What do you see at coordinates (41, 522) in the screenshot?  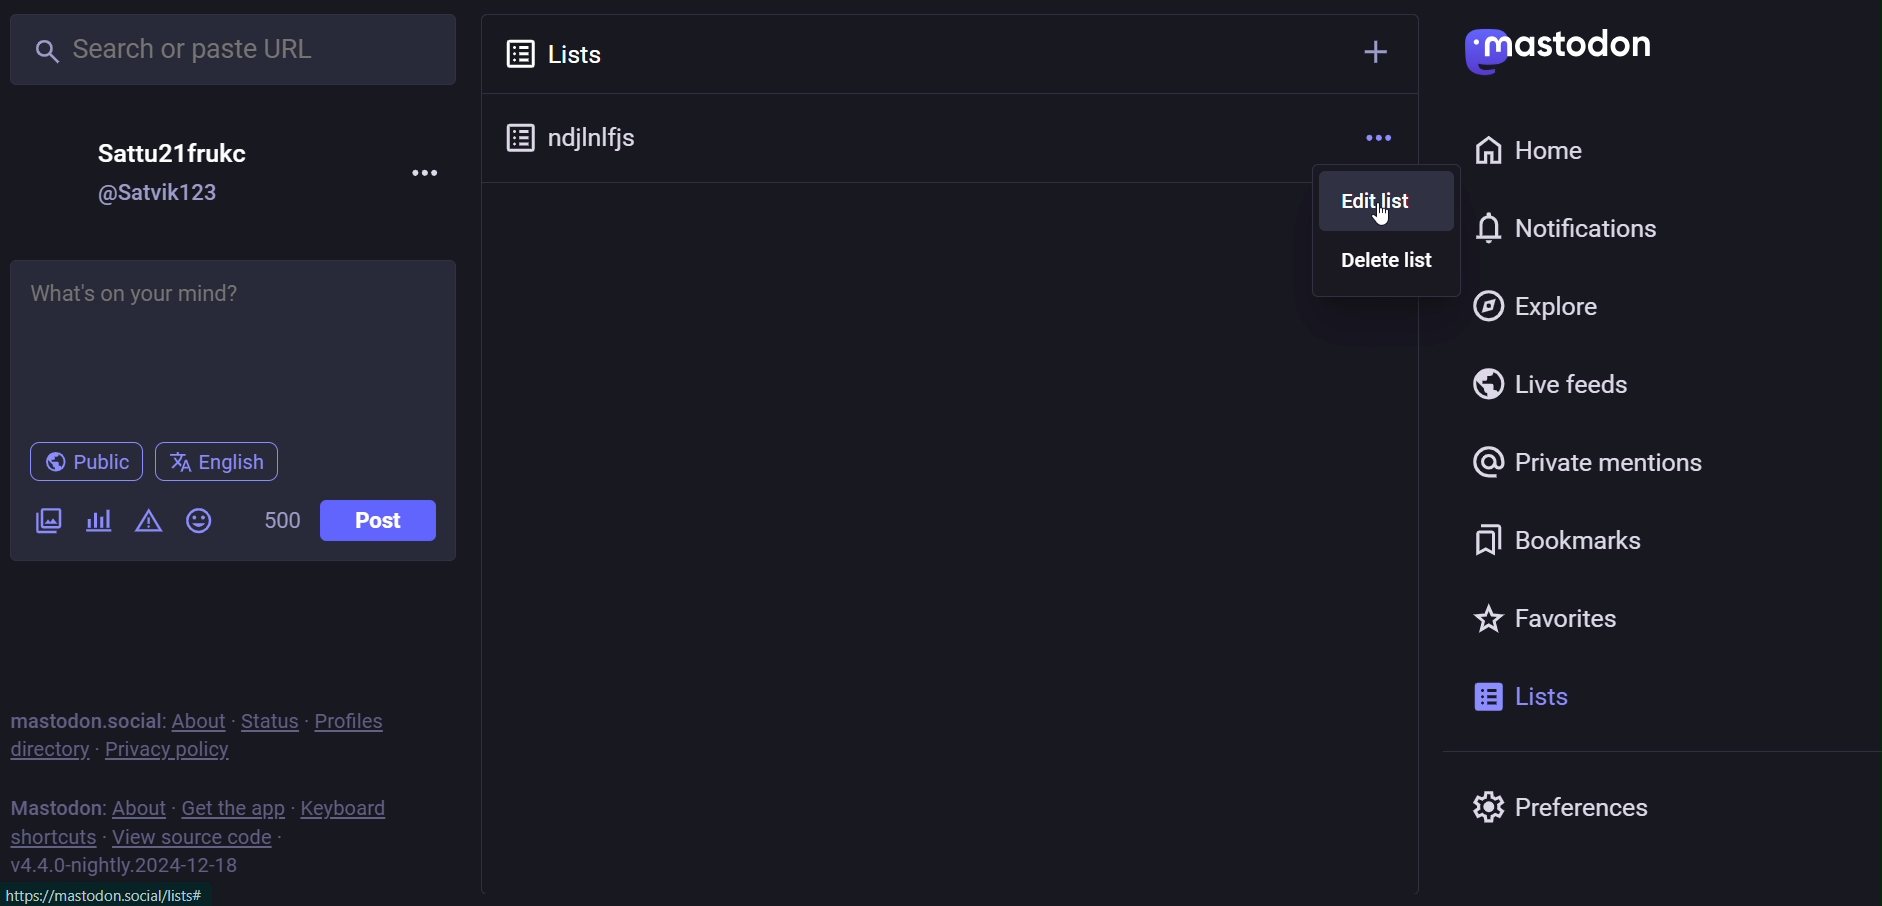 I see `image/video` at bounding box center [41, 522].